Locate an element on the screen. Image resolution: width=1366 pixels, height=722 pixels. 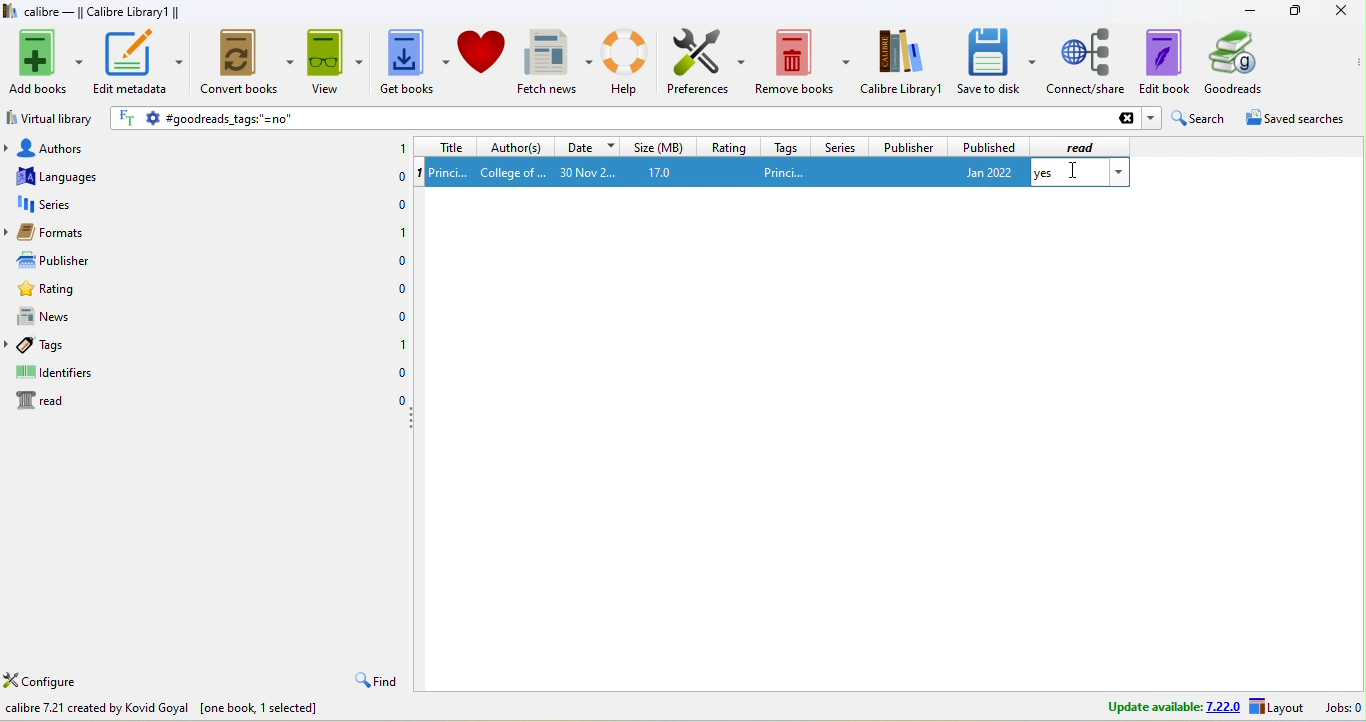
17.0 is located at coordinates (665, 172).